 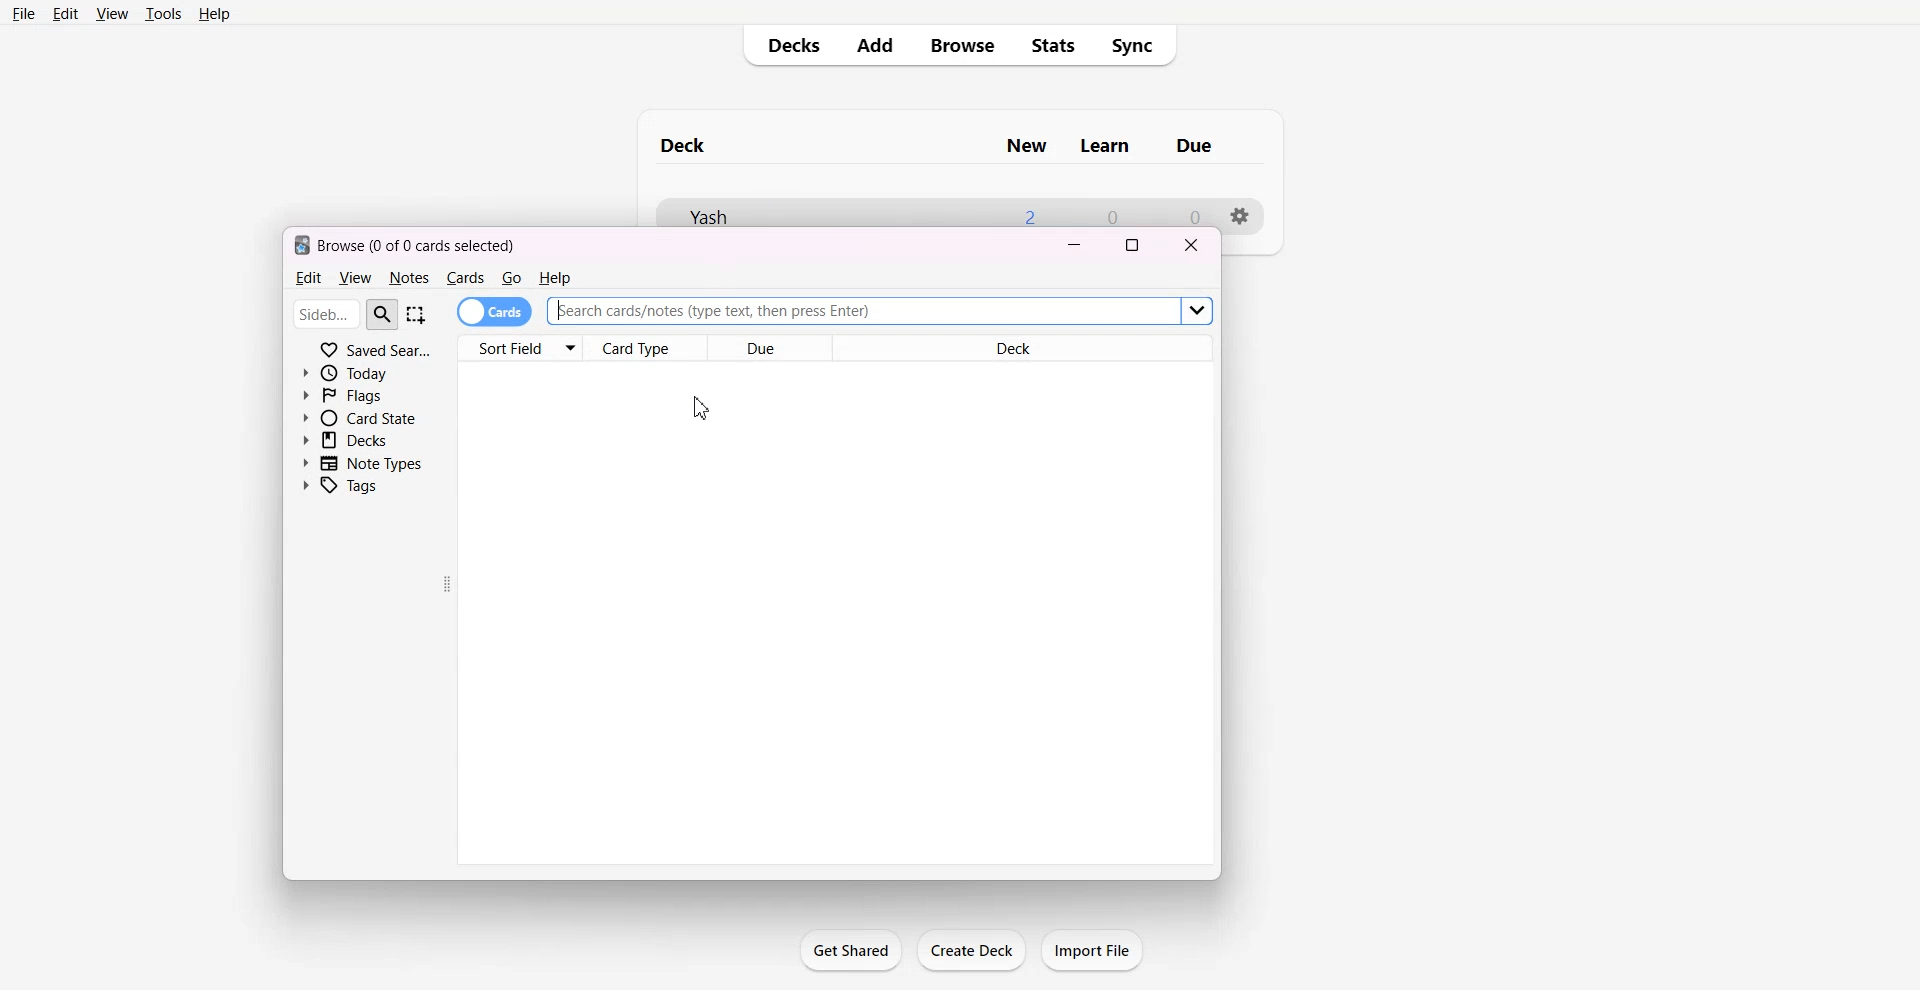 I want to click on Cards, so click(x=465, y=278).